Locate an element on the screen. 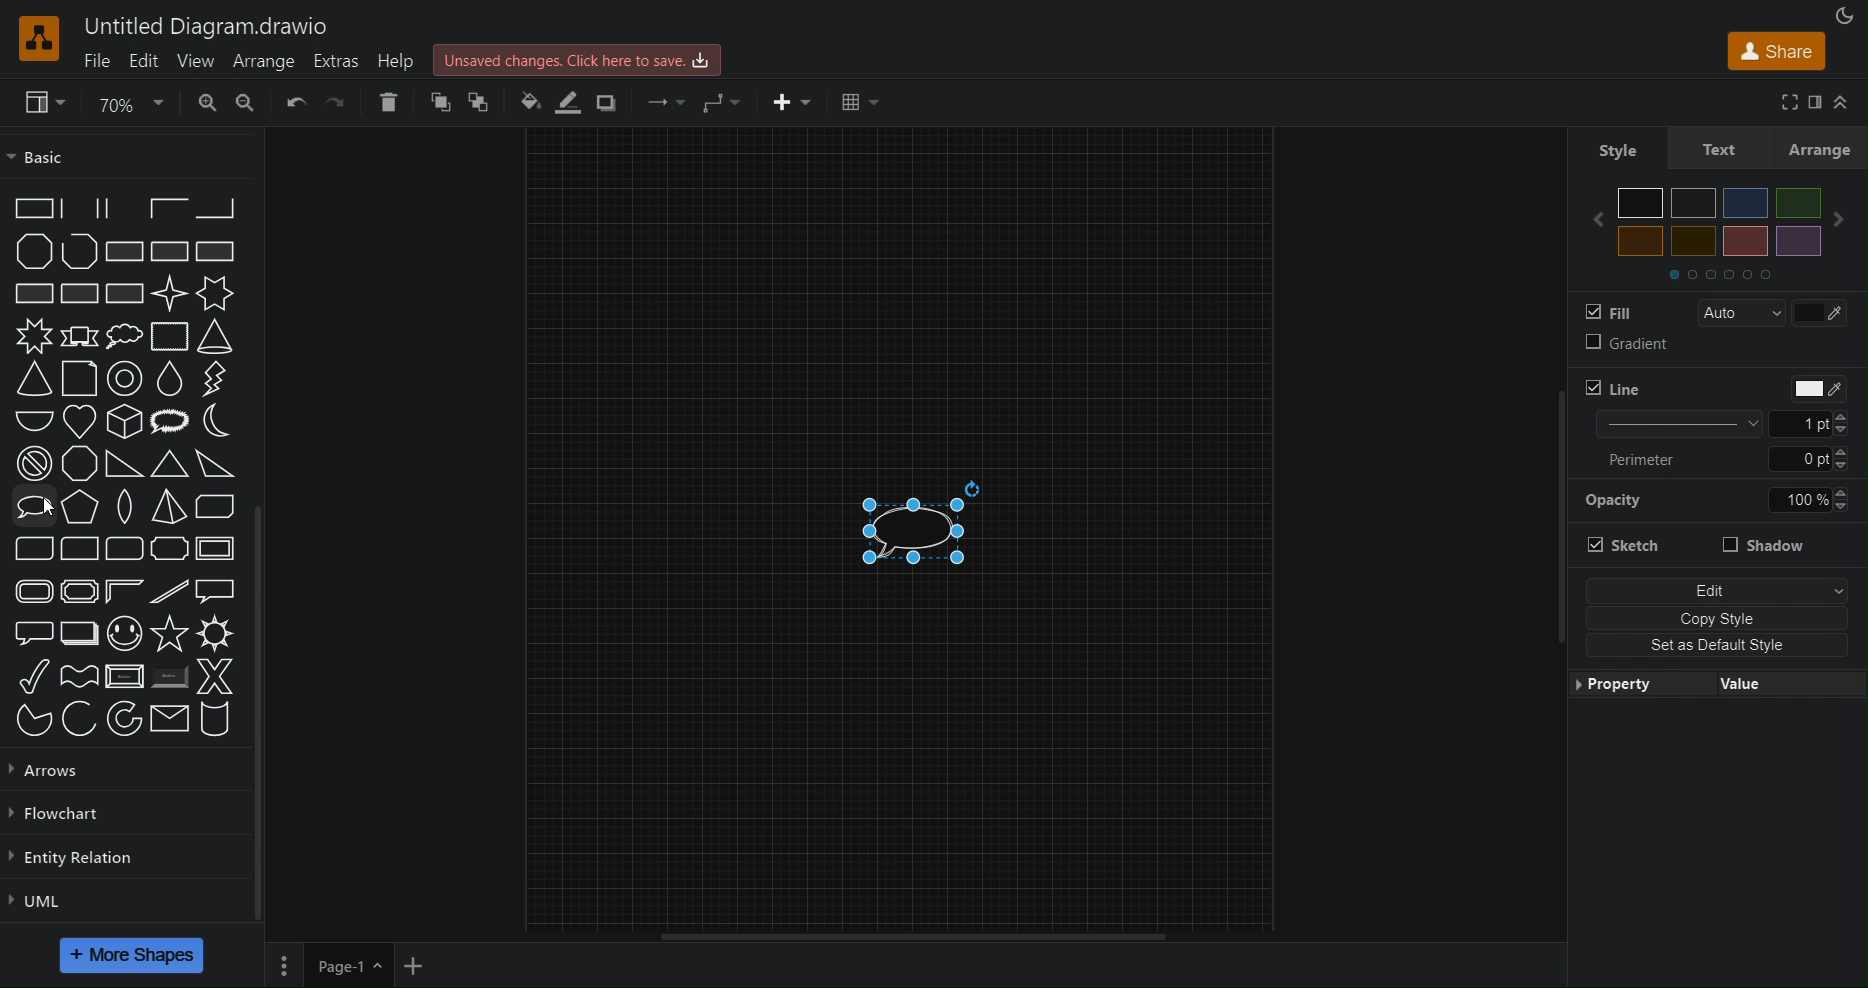  Arrange is located at coordinates (1821, 147).